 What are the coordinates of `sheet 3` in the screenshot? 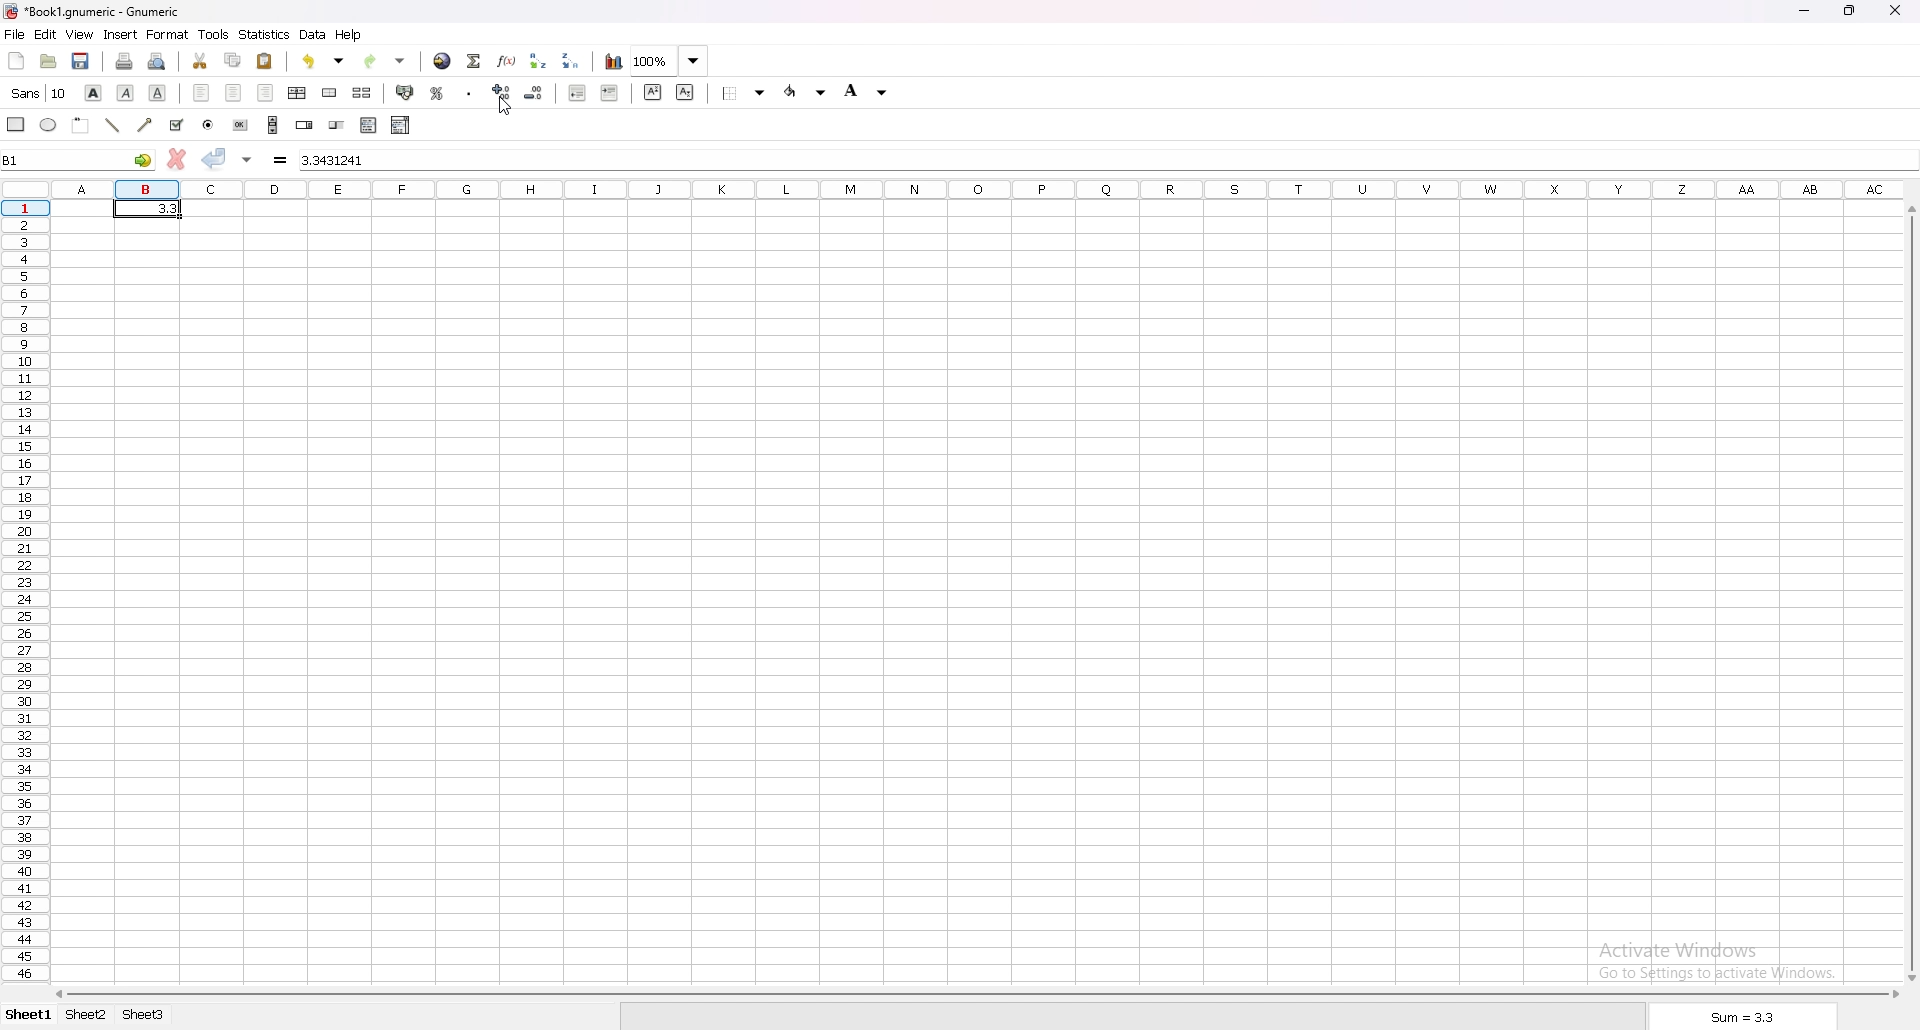 It's located at (144, 1014).